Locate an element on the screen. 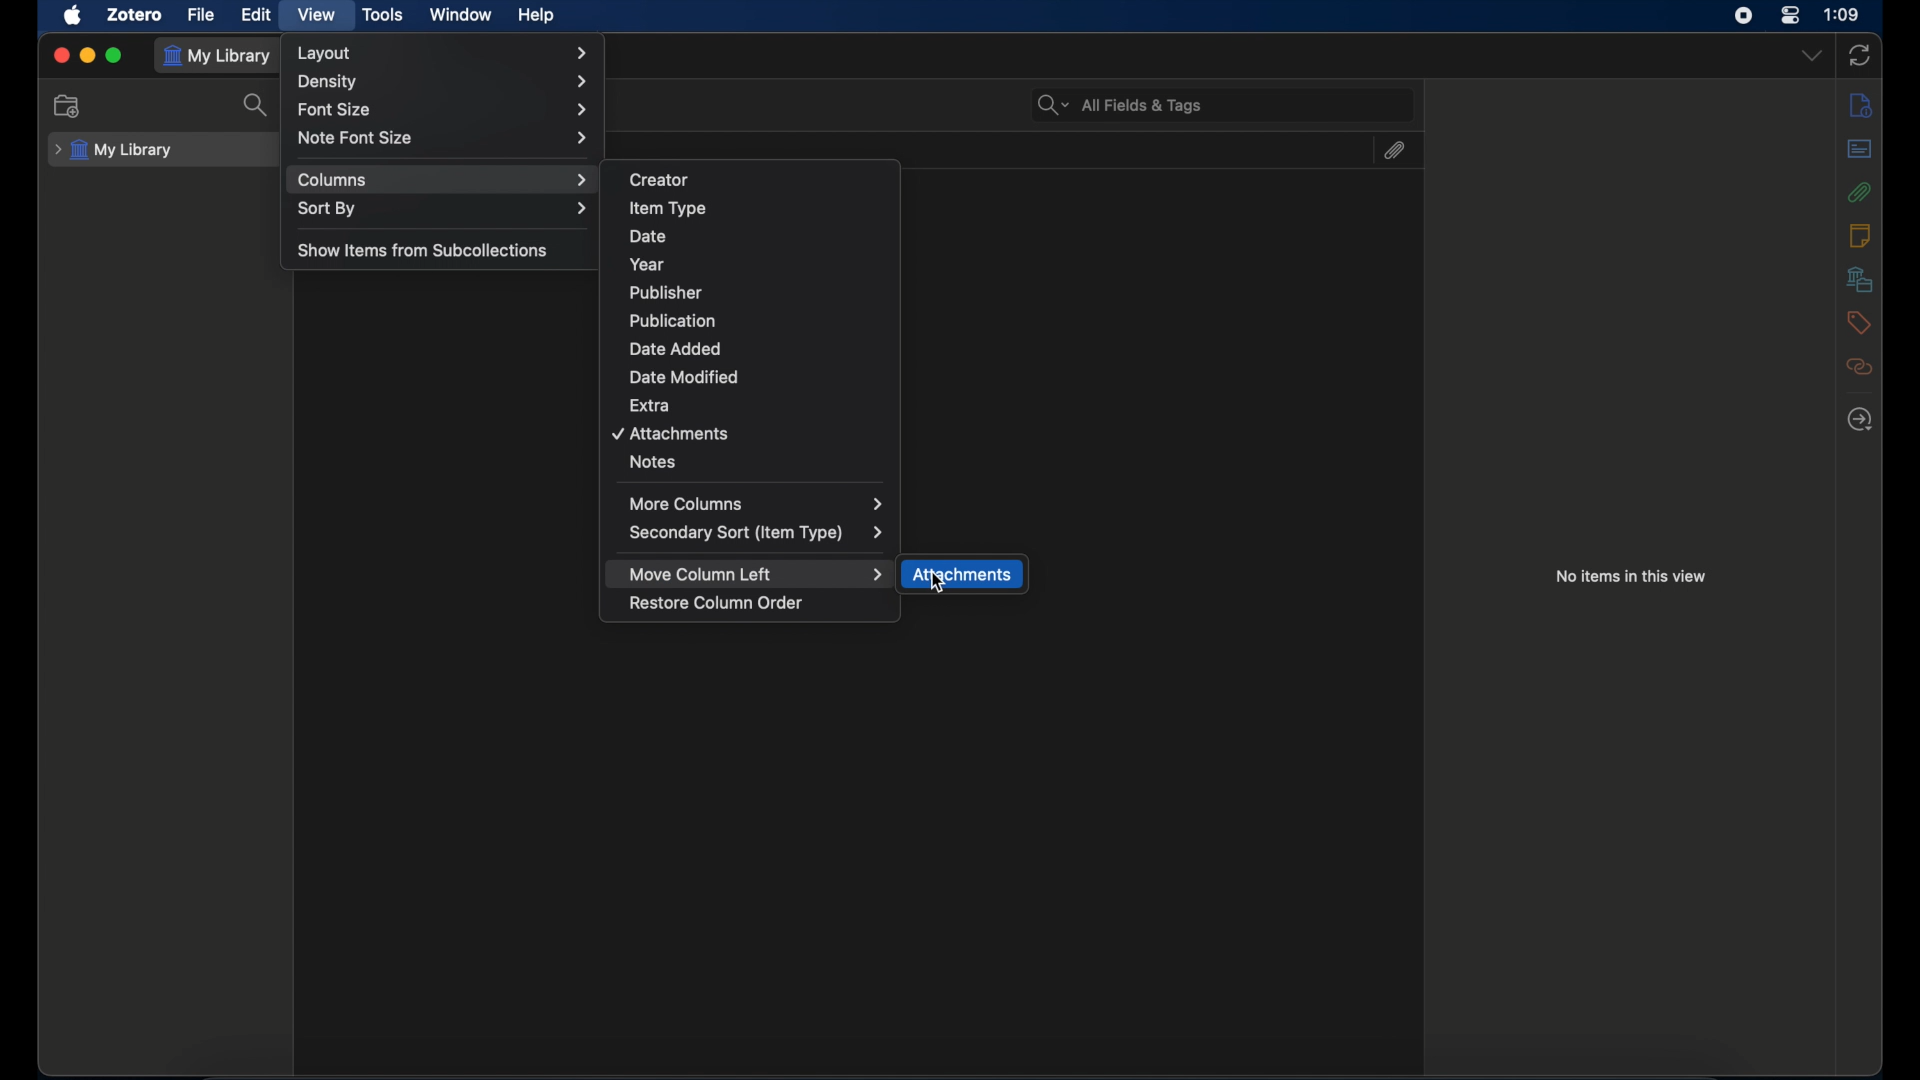  info is located at coordinates (1862, 106).